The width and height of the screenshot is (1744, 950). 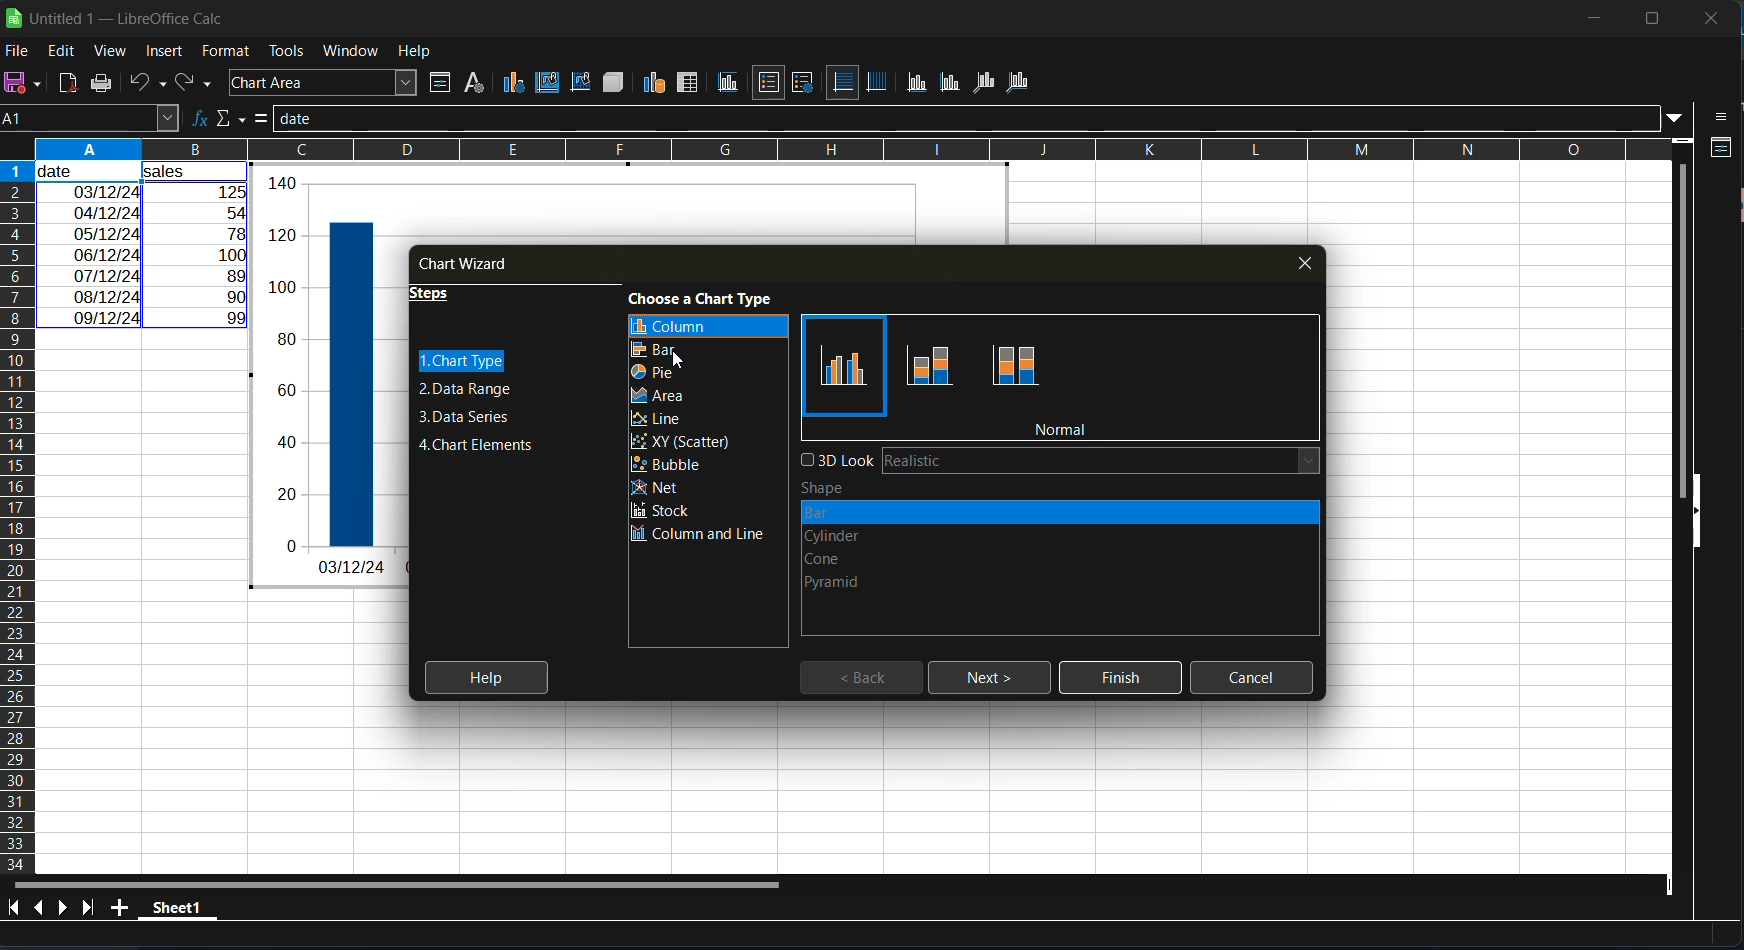 What do you see at coordinates (1593, 19) in the screenshot?
I see `minimize` at bounding box center [1593, 19].